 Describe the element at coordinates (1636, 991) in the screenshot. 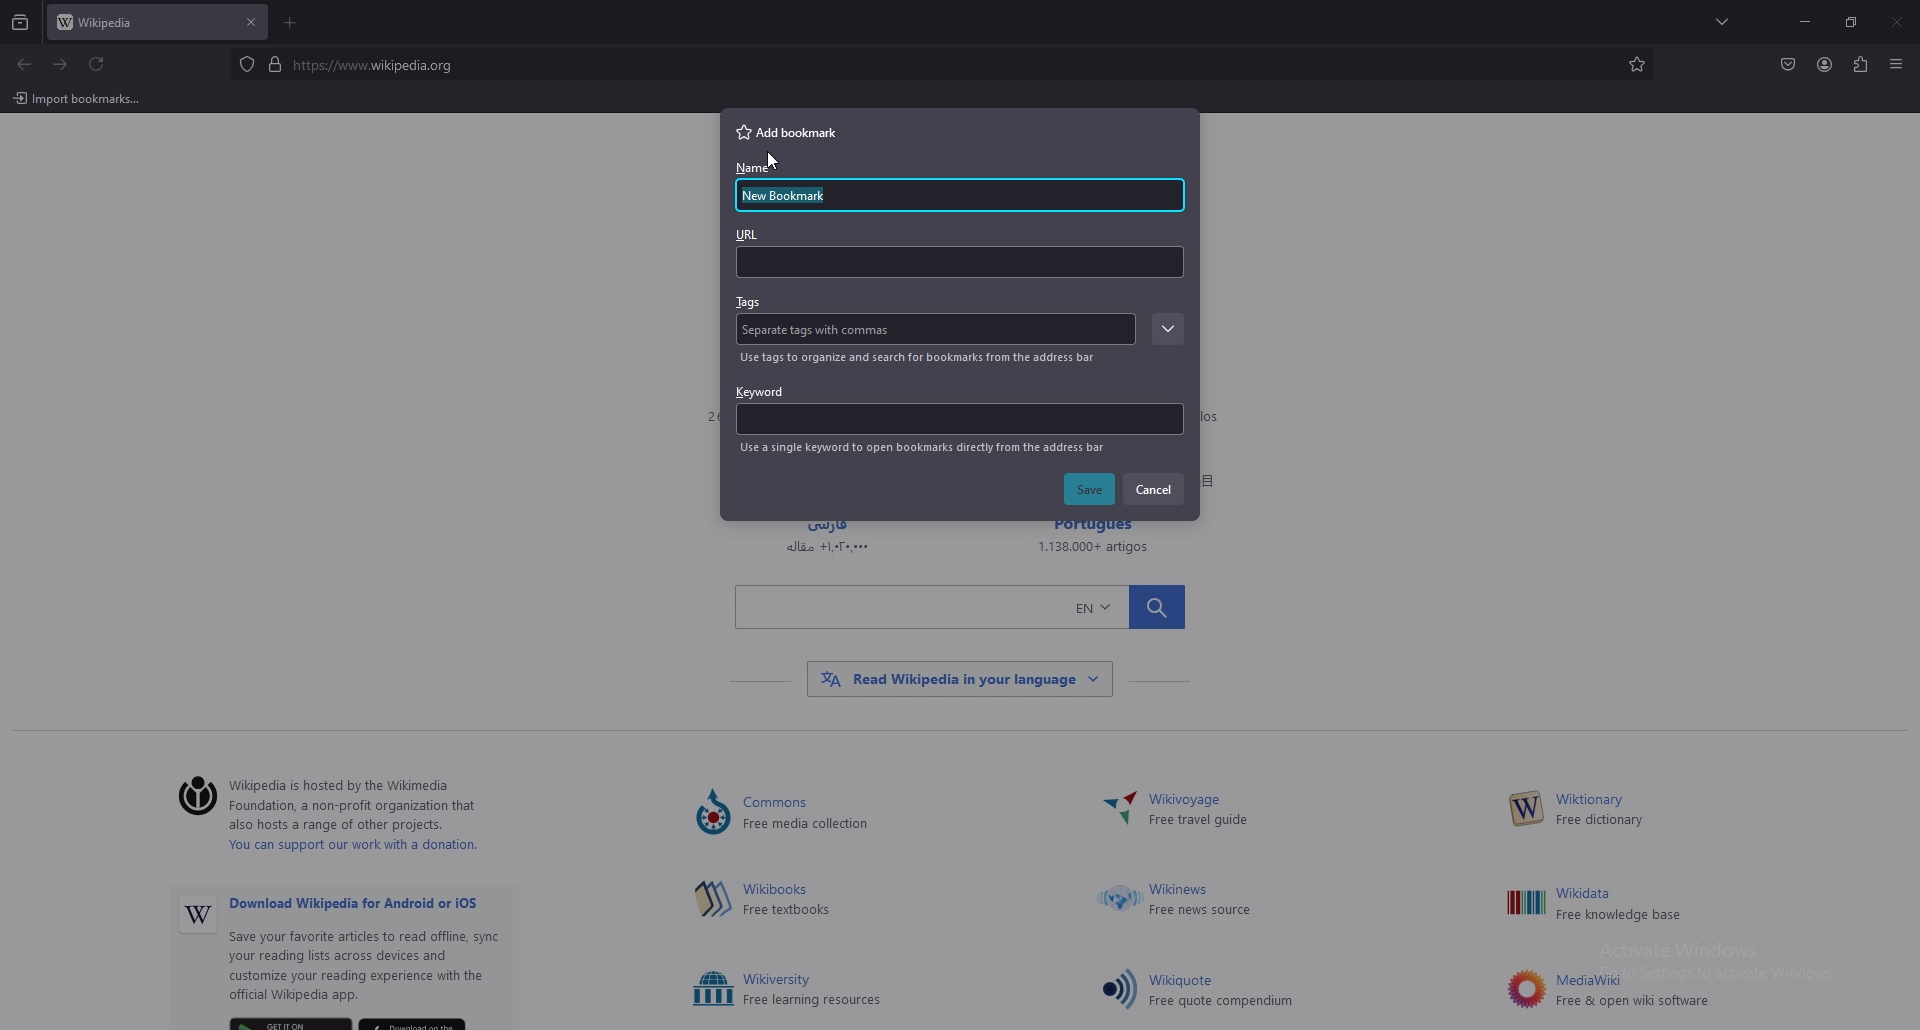

I see `` at that location.